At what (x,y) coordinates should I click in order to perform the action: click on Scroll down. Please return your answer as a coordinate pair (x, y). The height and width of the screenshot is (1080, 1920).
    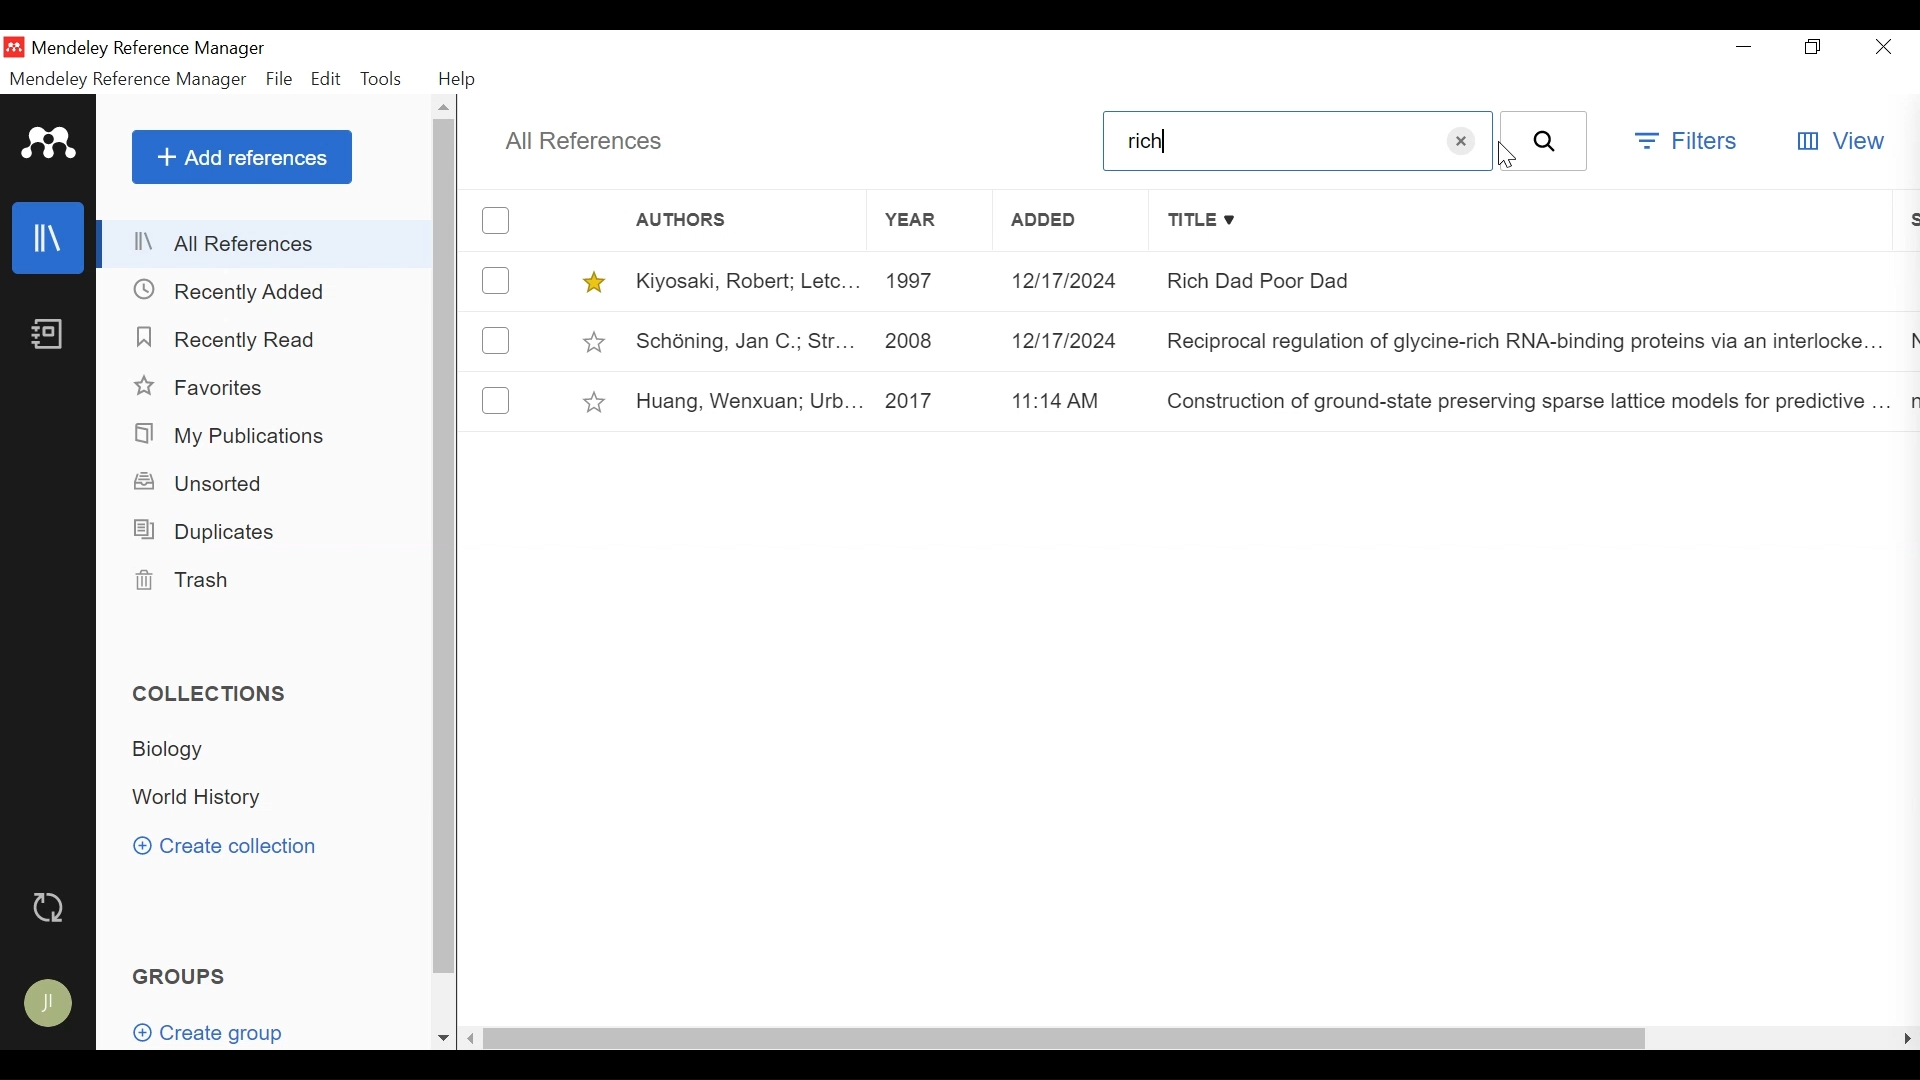
    Looking at the image, I should click on (443, 1038).